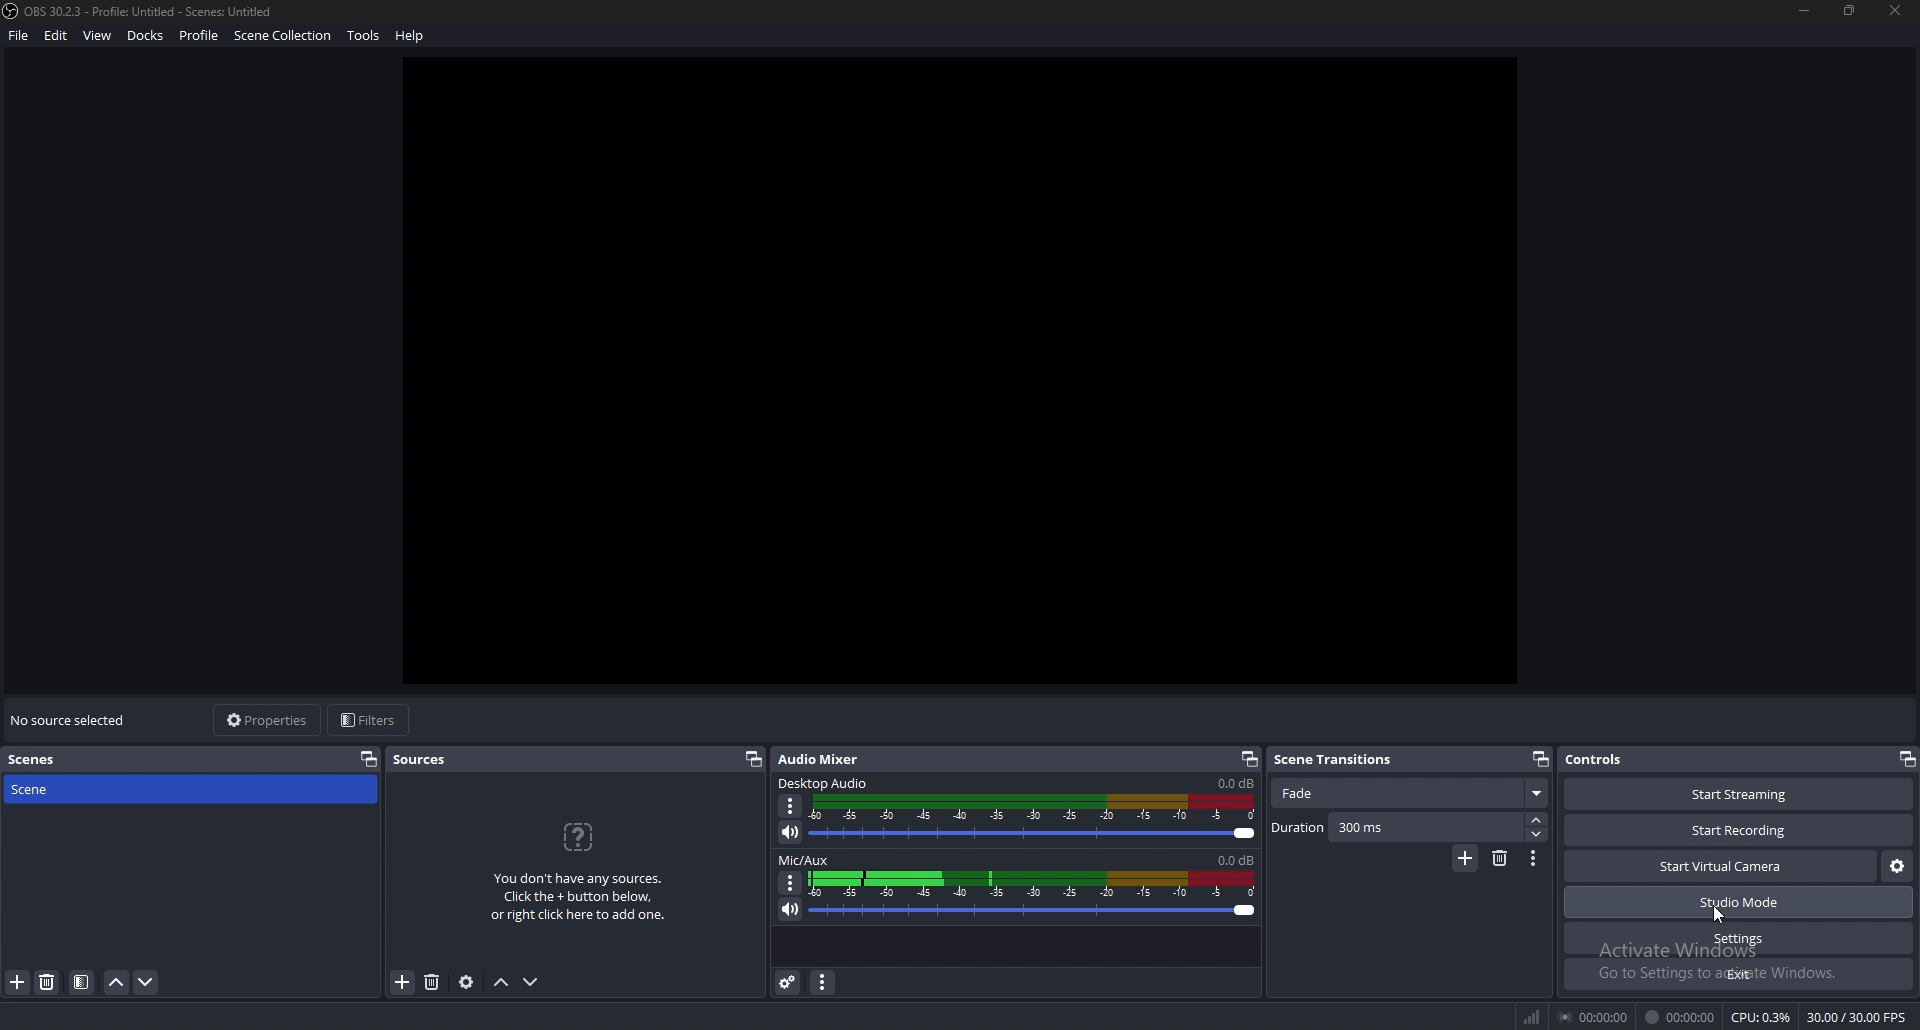 The height and width of the screenshot is (1030, 1920). I want to click on view, so click(98, 35).